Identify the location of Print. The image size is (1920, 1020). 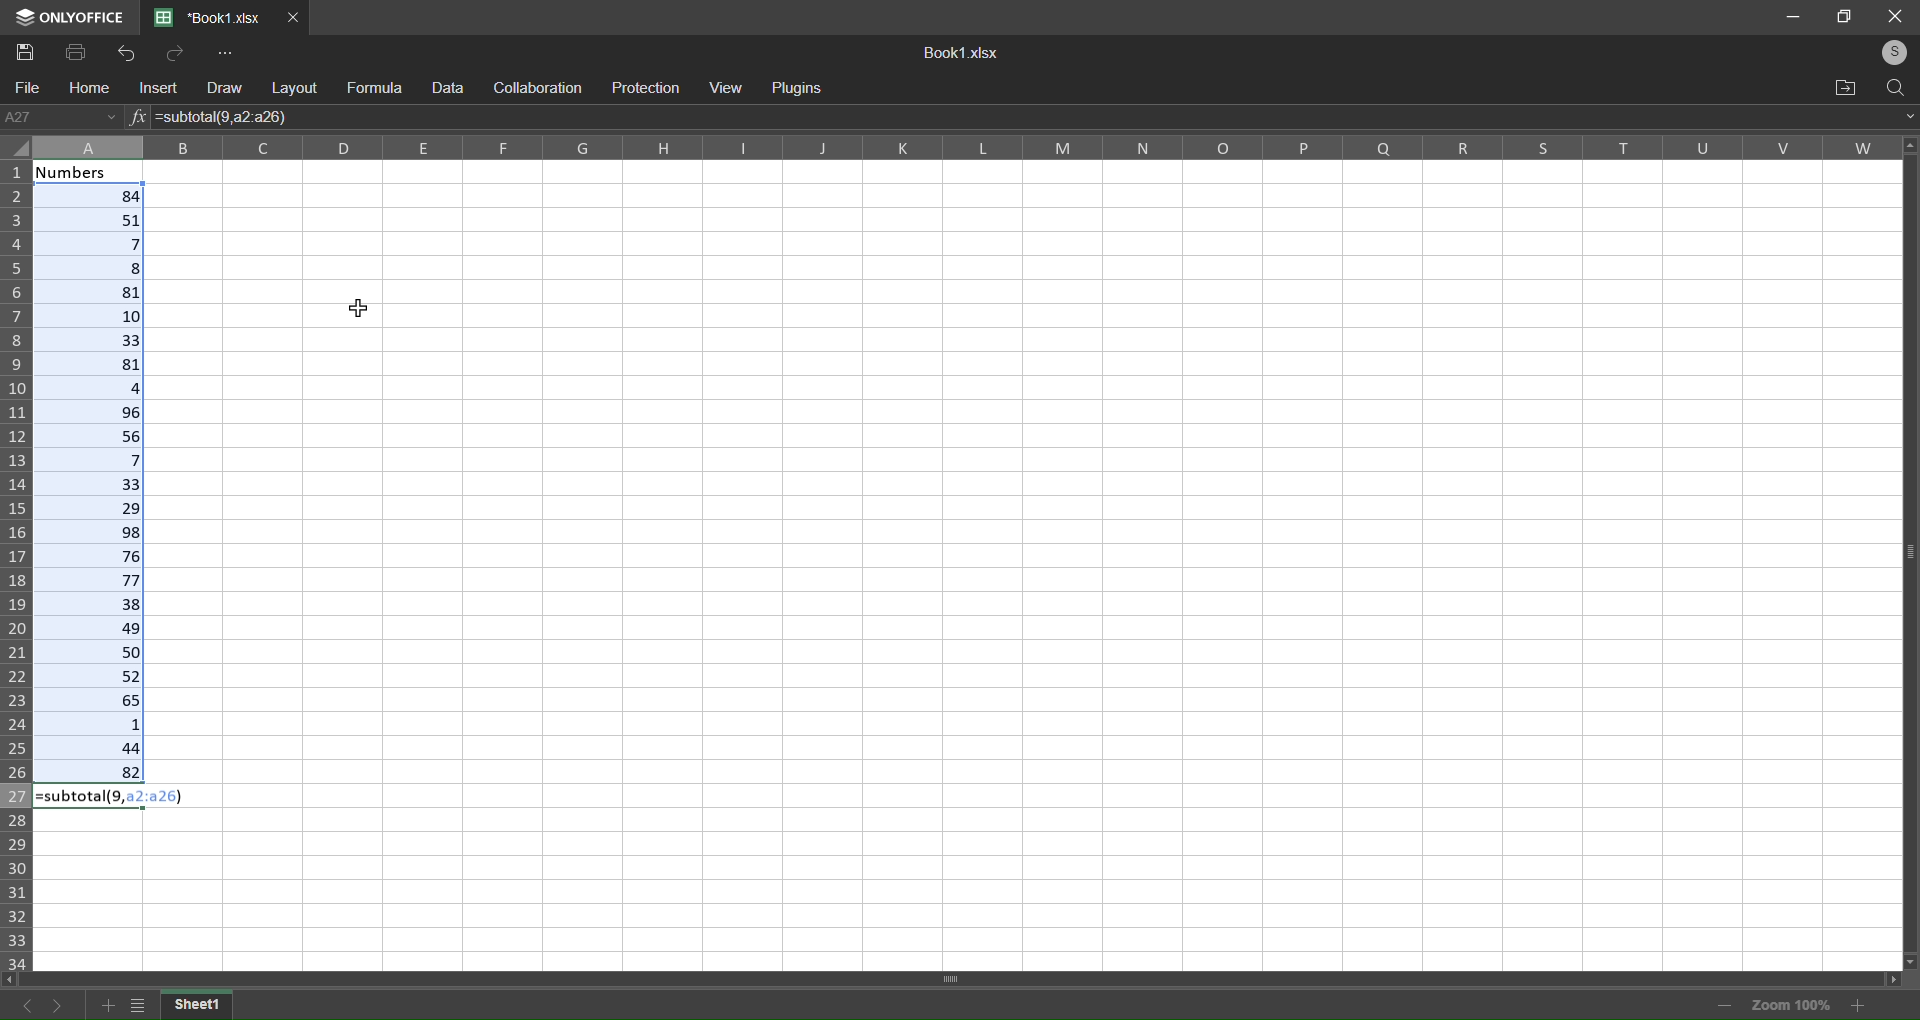
(74, 53).